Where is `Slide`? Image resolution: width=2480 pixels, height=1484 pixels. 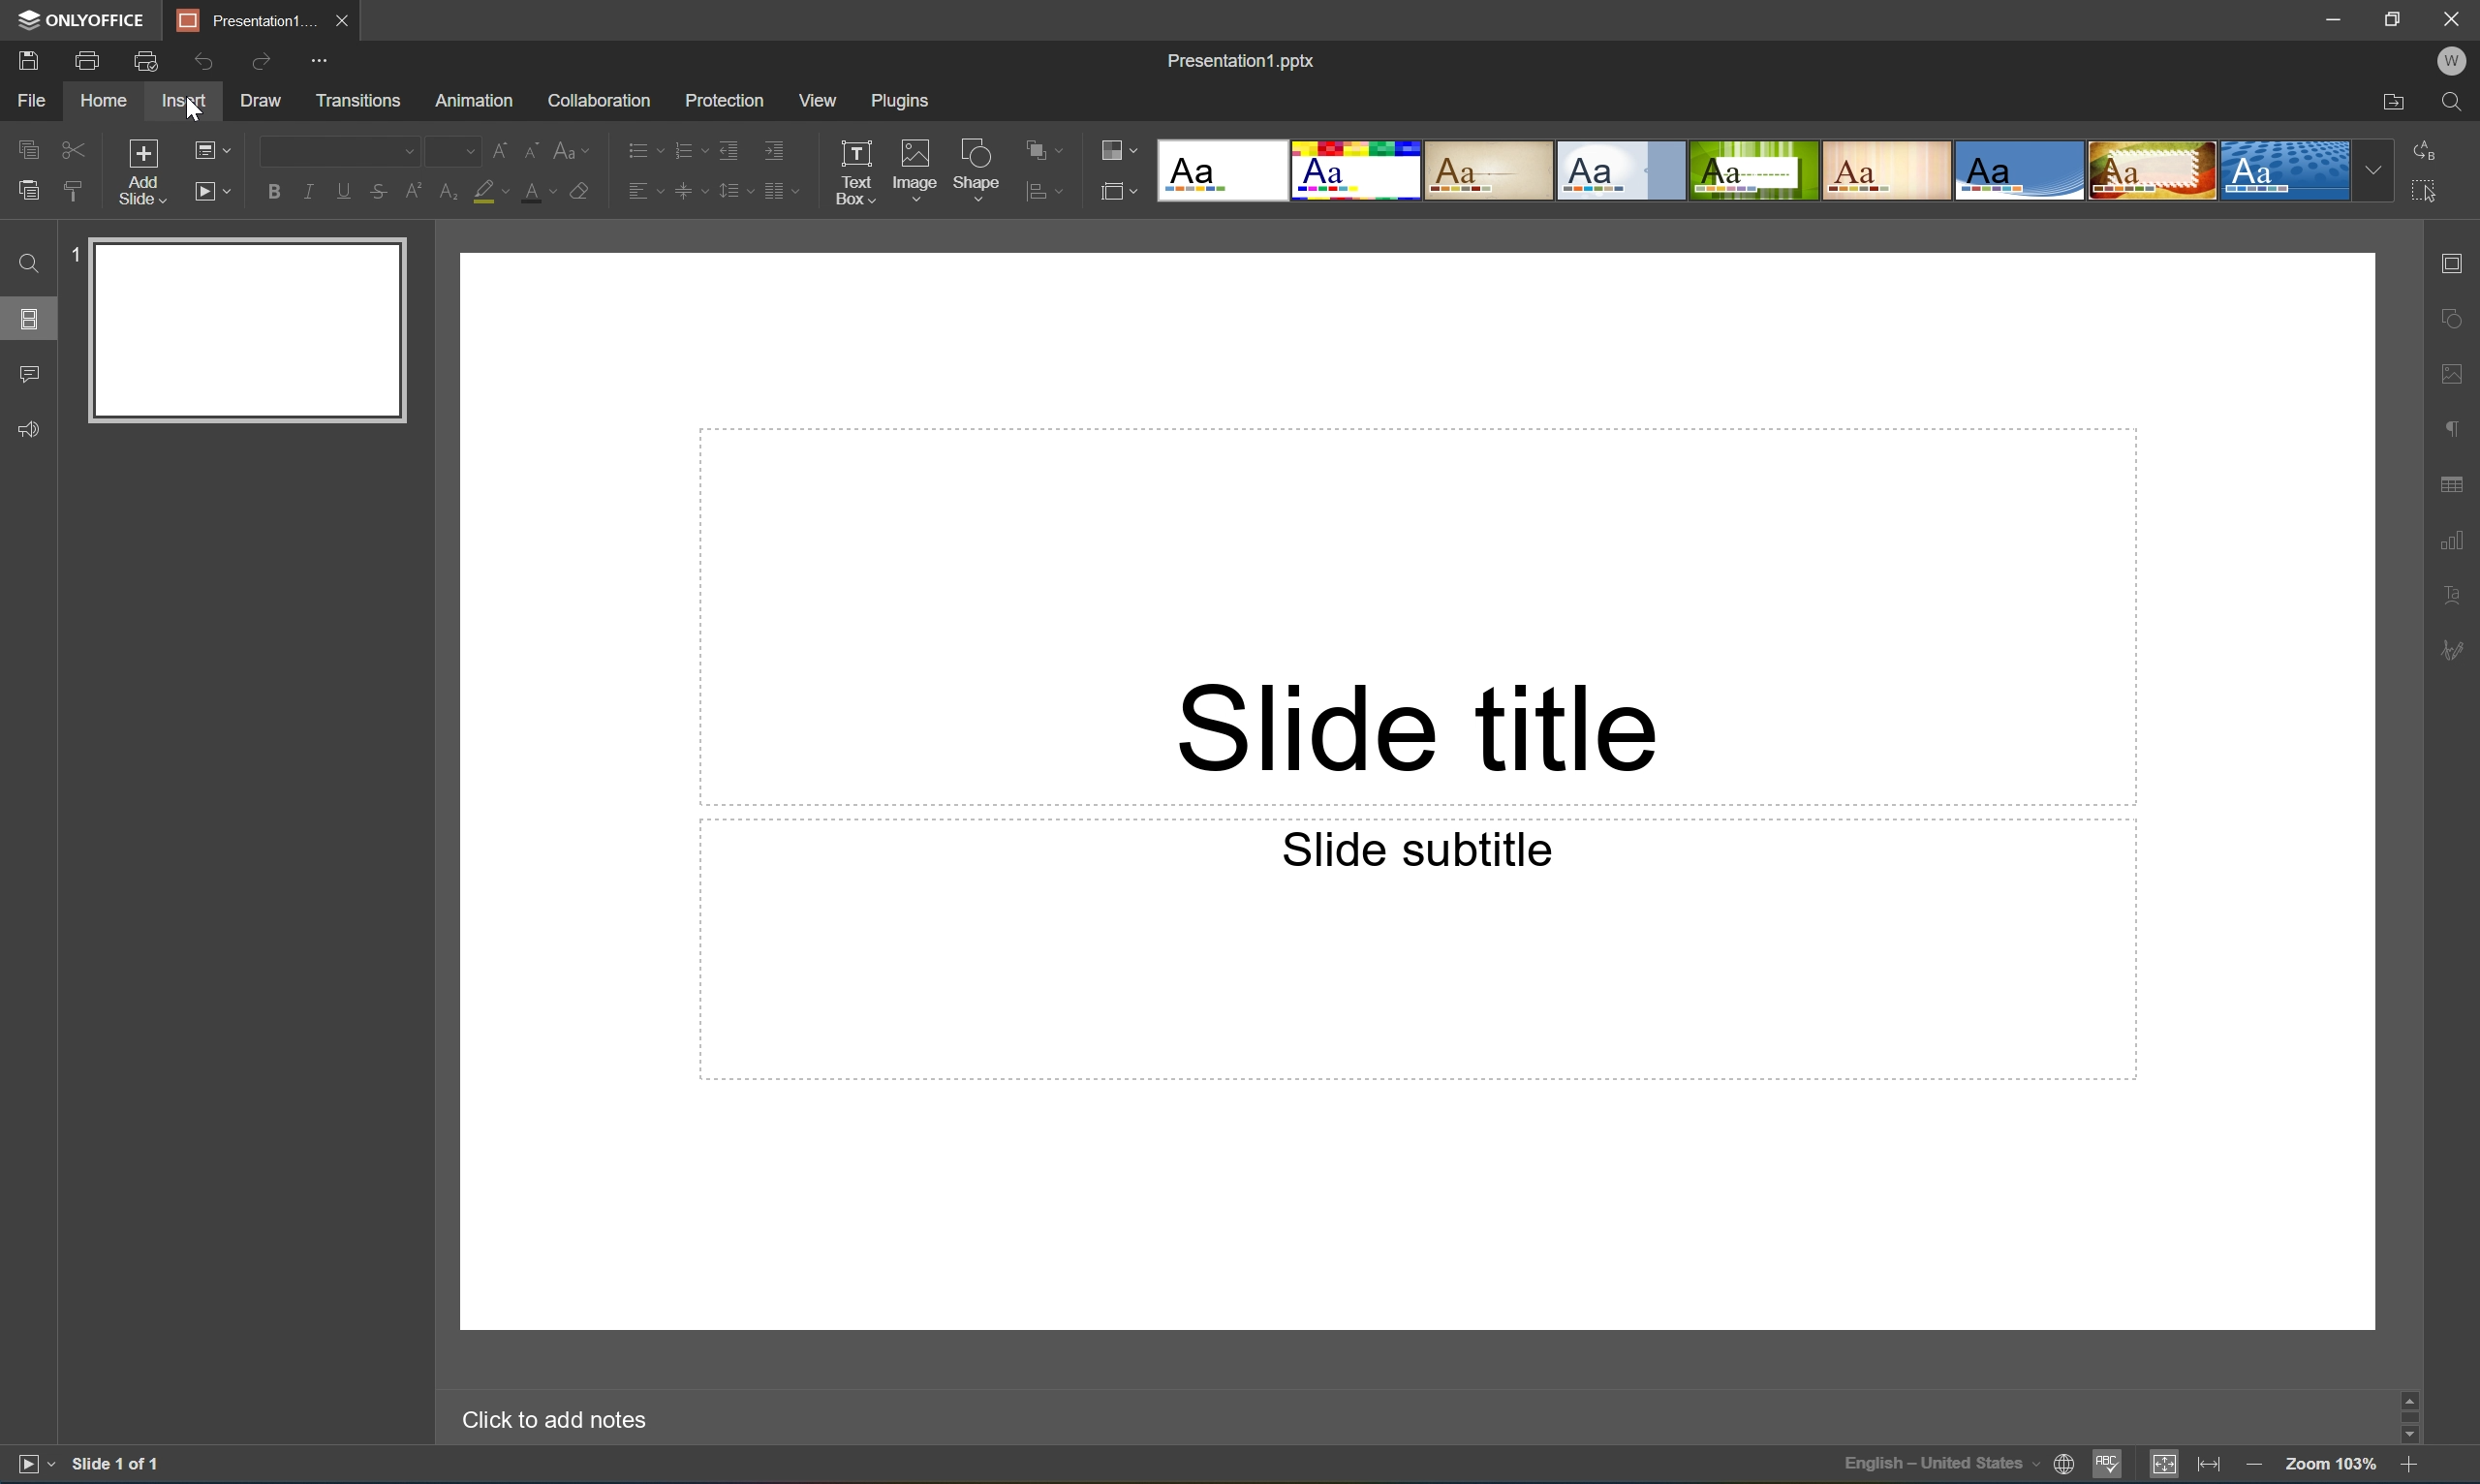 Slide is located at coordinates (248, 331).